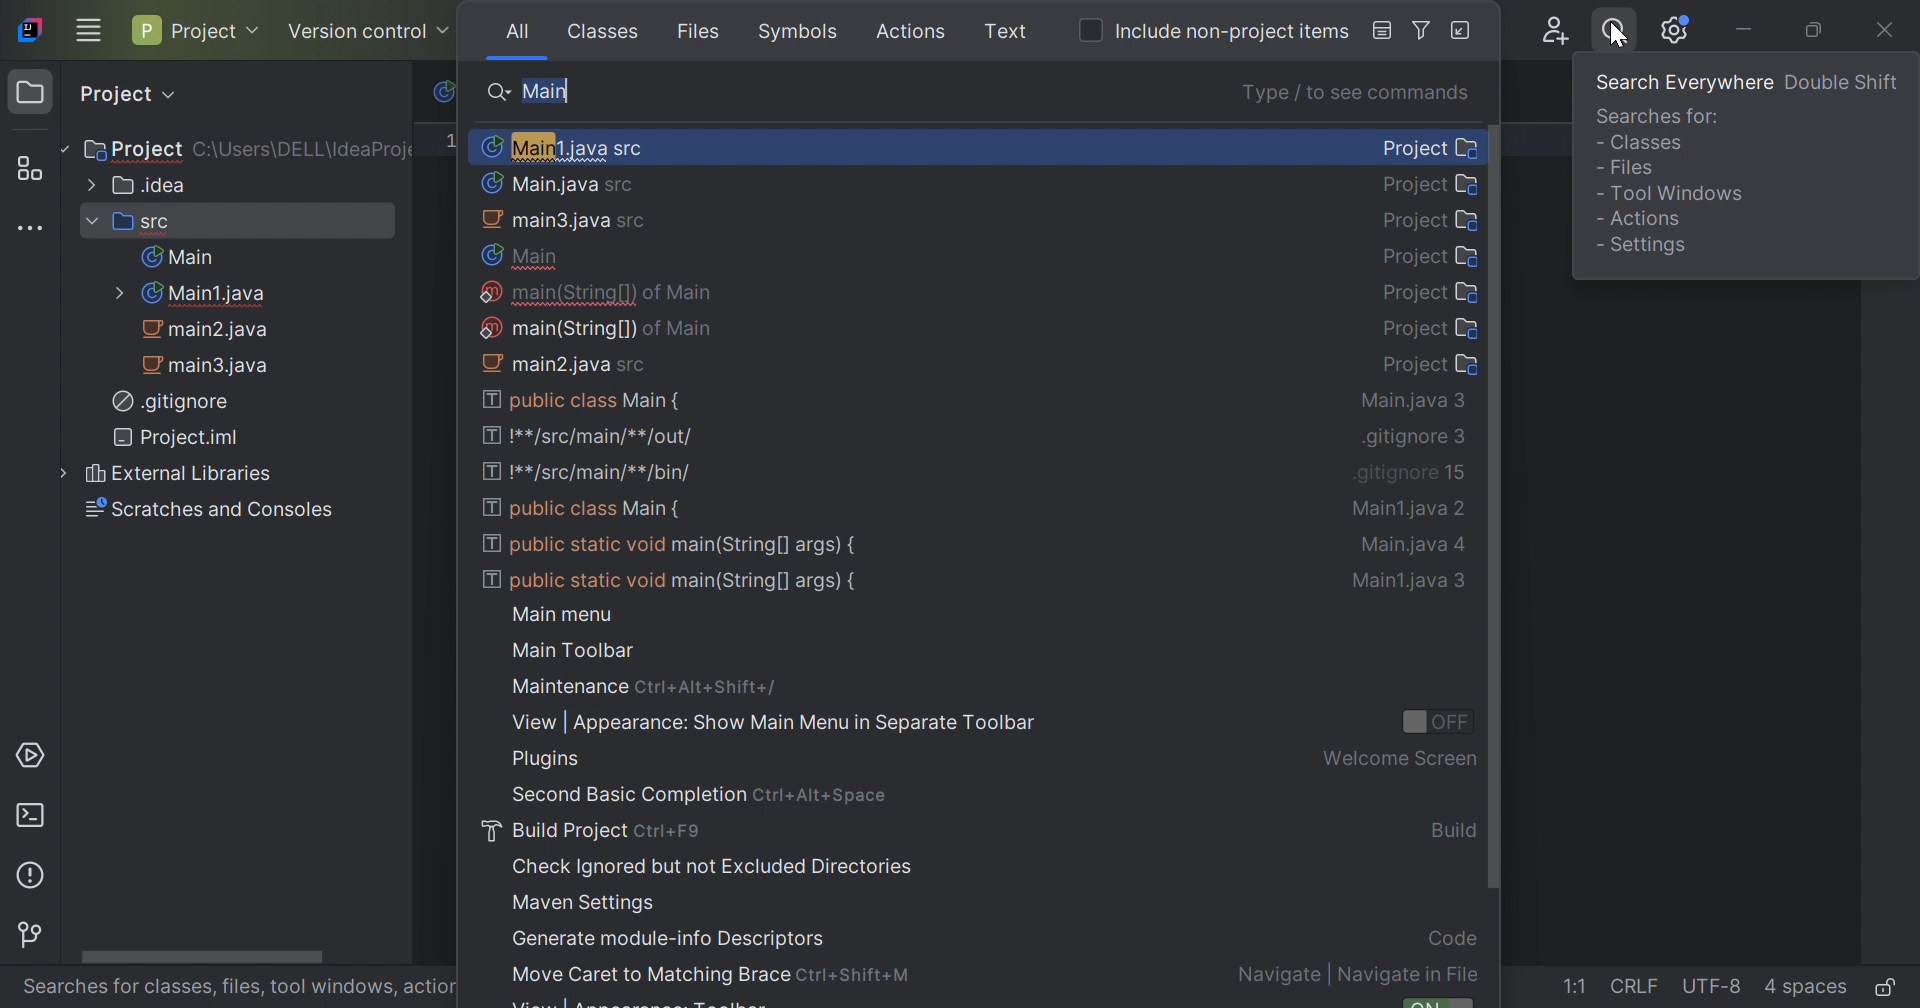 This screenshot has width=1920, height=1008. Describe the element at coordinates (1231, 32) in the screenshot. I see `Include non-project items` at that location.